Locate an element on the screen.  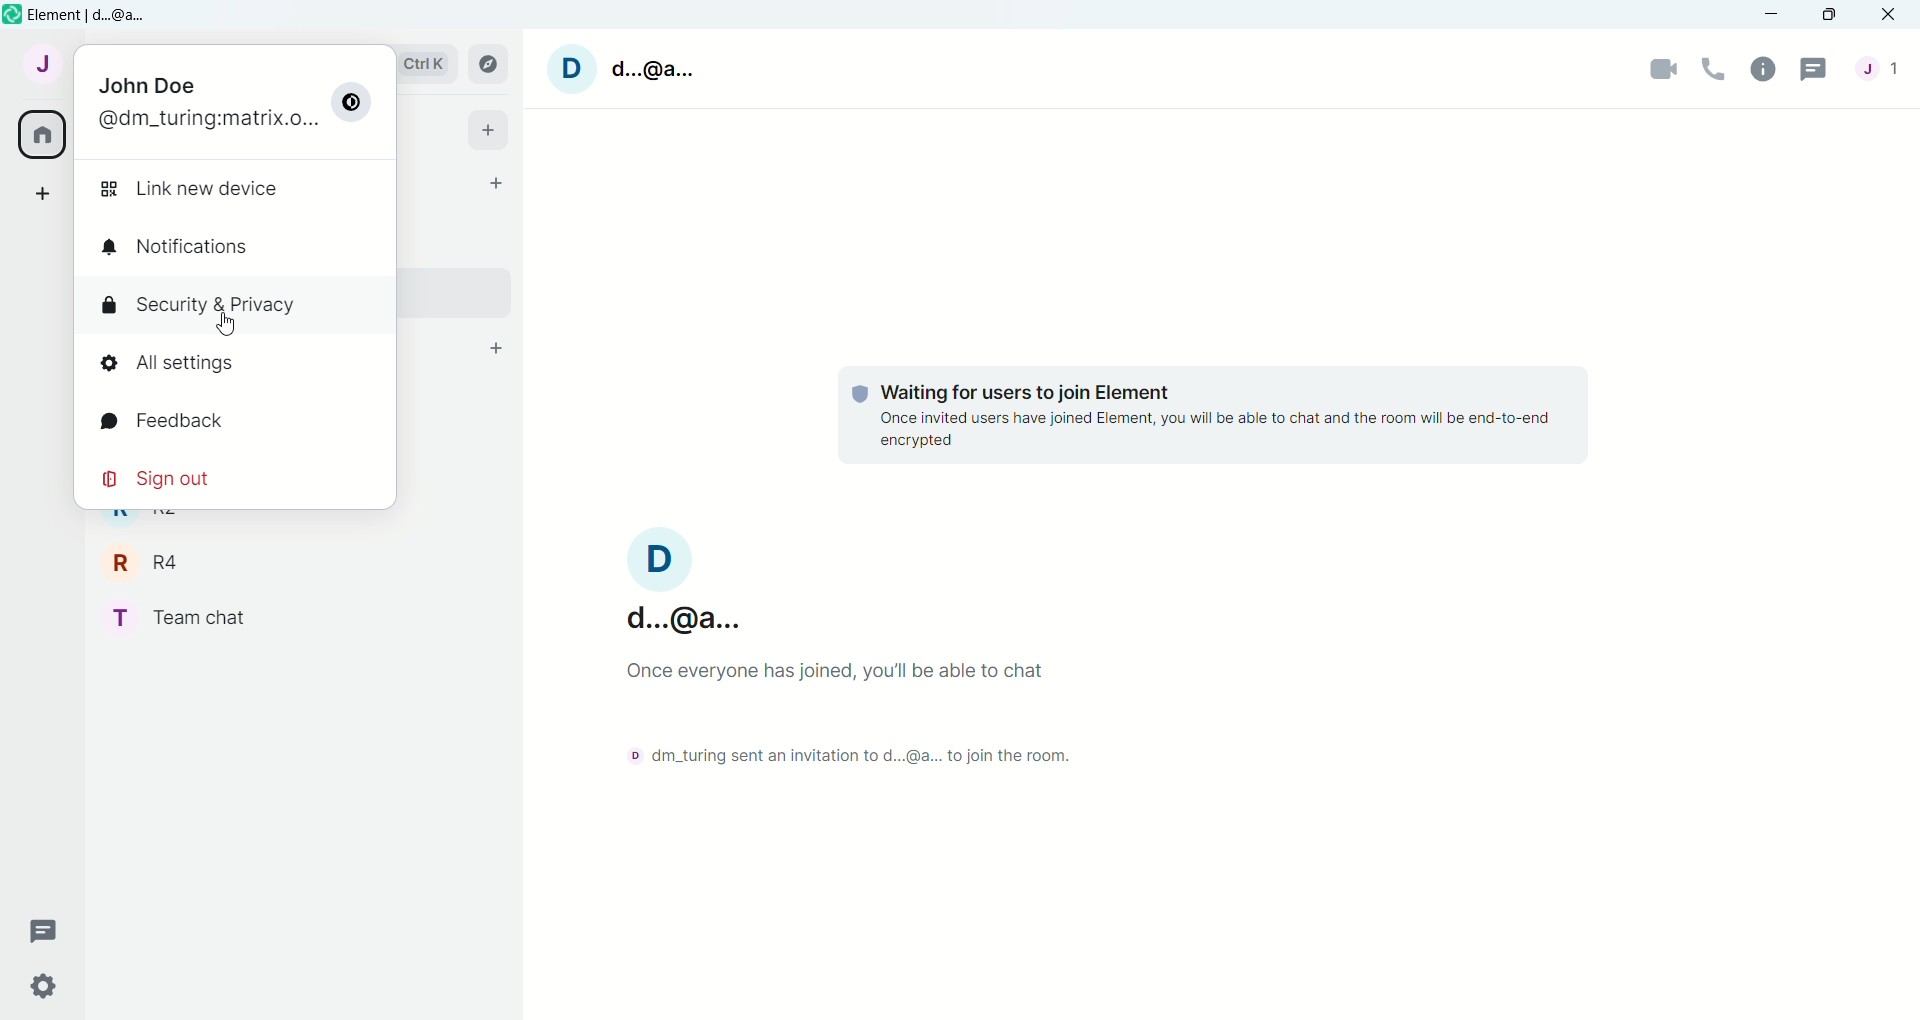
thread is located at coordinates (1815, 68).